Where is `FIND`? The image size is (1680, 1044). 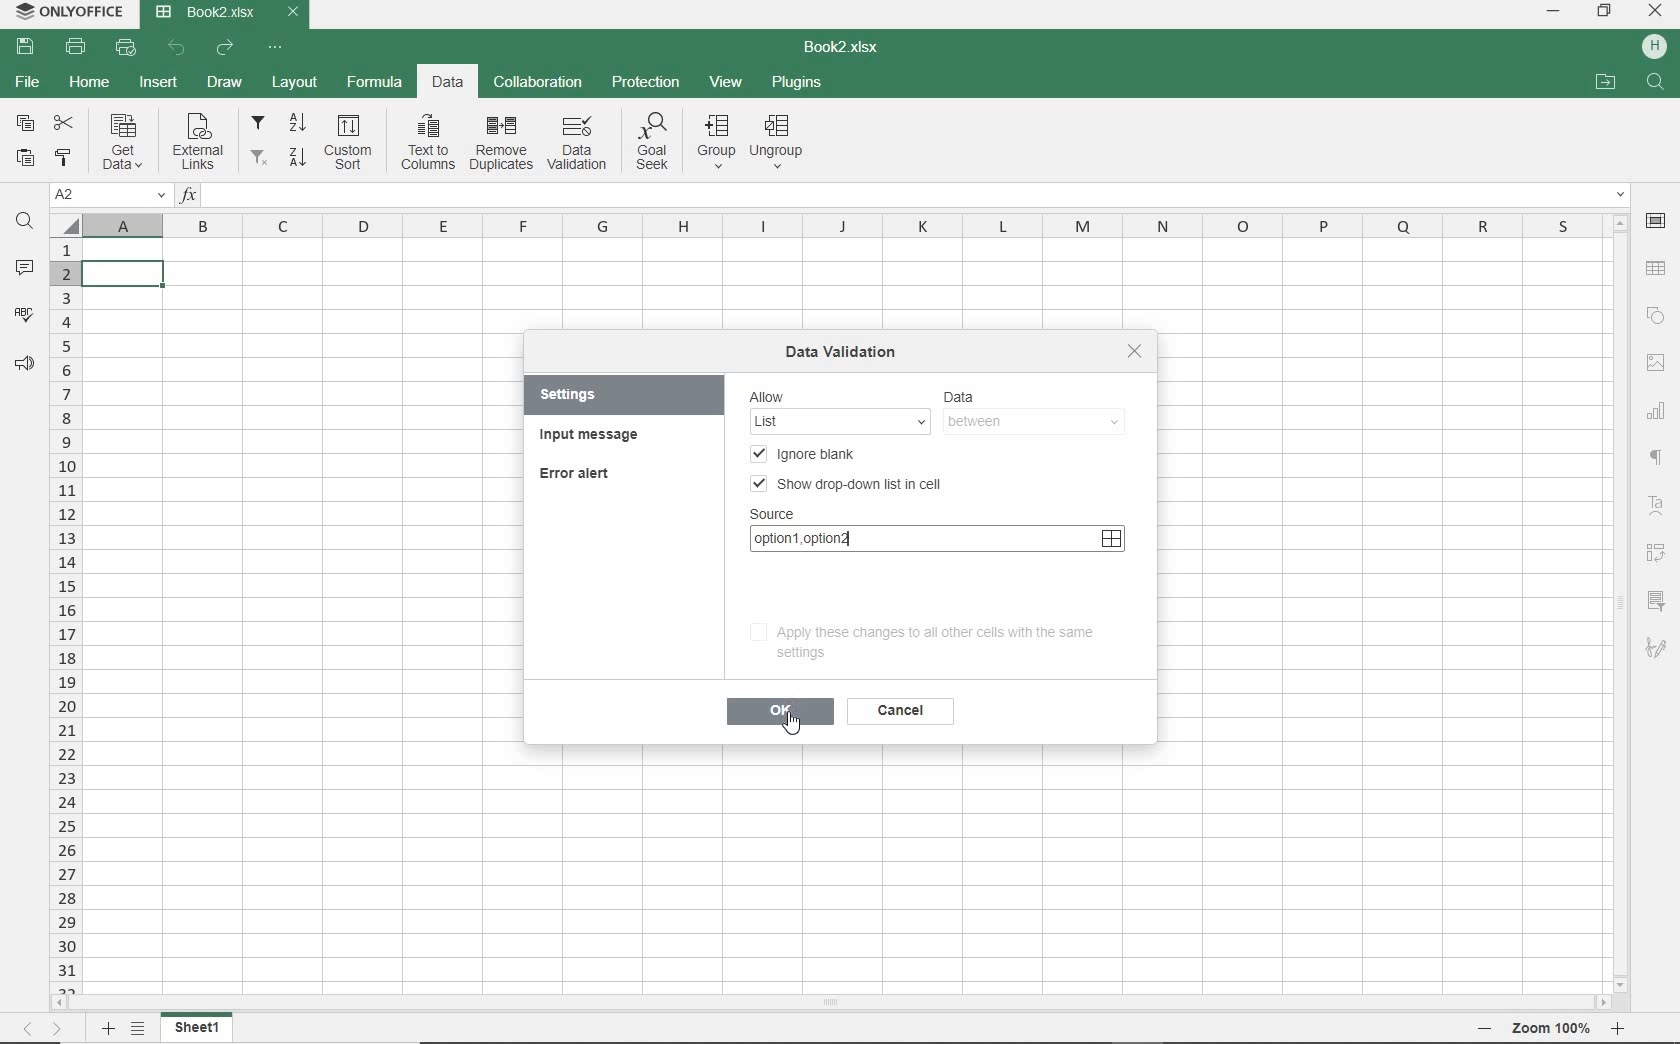
FIND is located at coordinates (1657, 84).